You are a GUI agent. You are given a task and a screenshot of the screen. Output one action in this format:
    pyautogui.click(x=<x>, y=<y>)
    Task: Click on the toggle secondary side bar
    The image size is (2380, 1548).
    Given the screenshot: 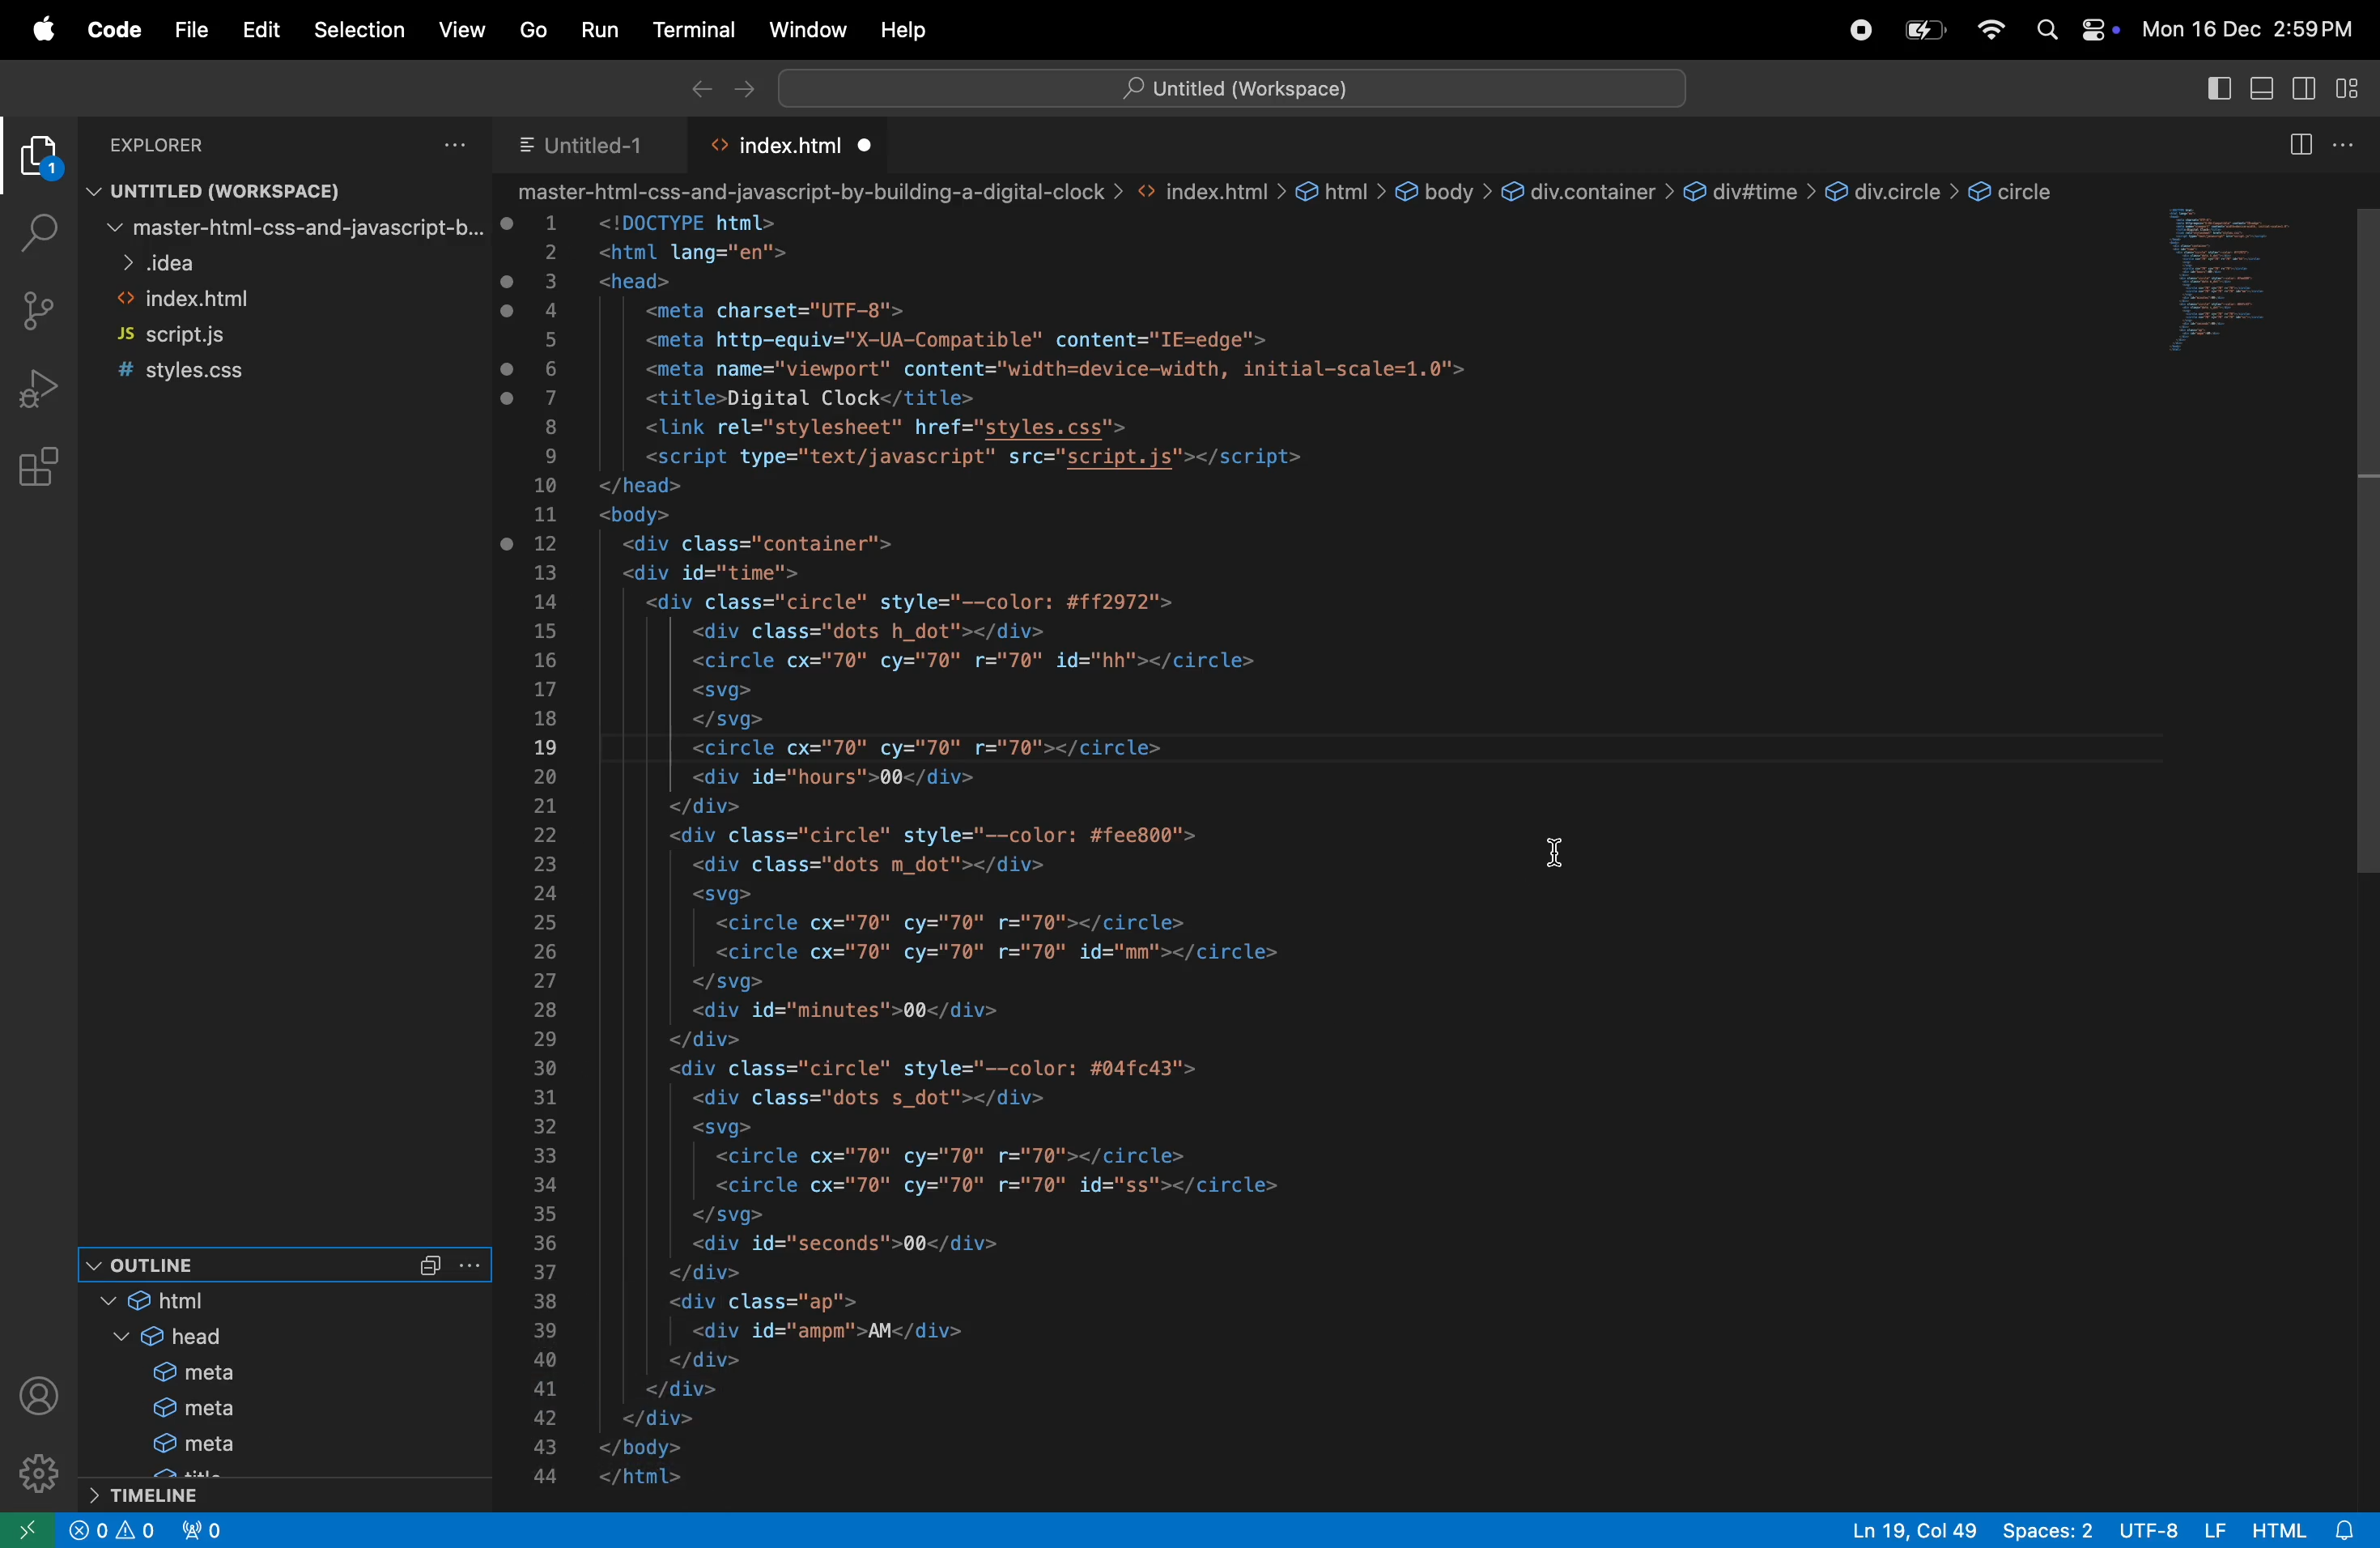 What is the action you would take?
    pyautogui.click(x=2308, y=90)
    